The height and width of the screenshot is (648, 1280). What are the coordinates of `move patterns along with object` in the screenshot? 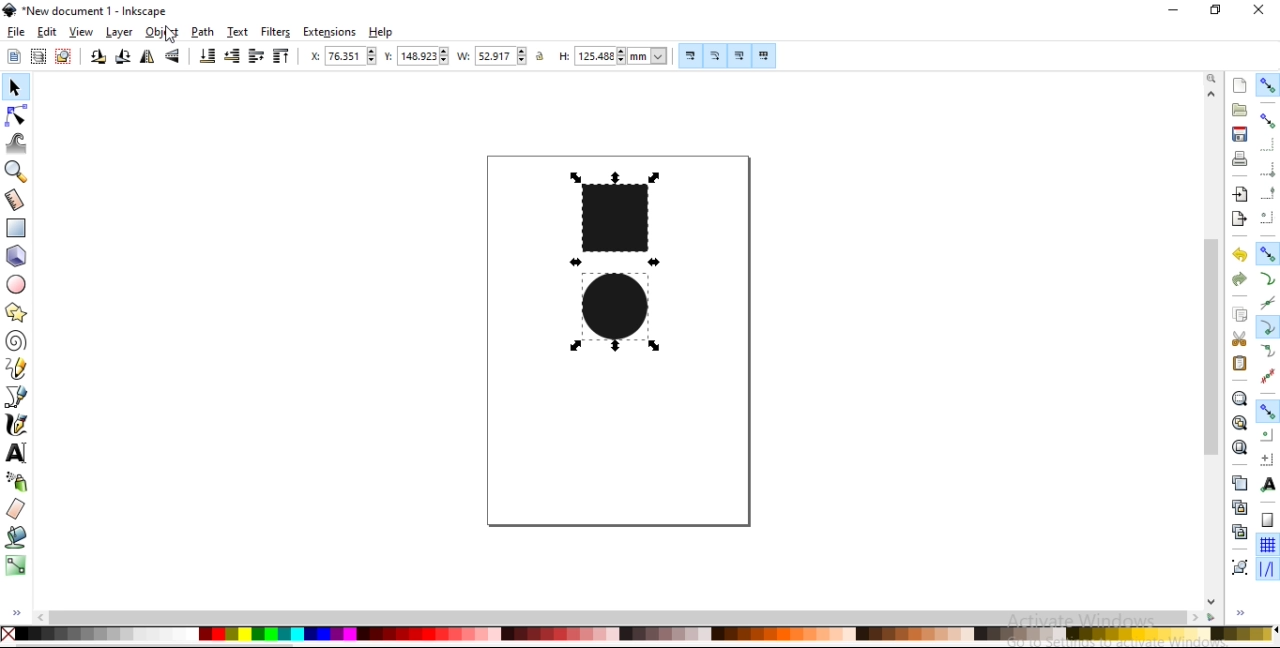 It's located at (765, 56).